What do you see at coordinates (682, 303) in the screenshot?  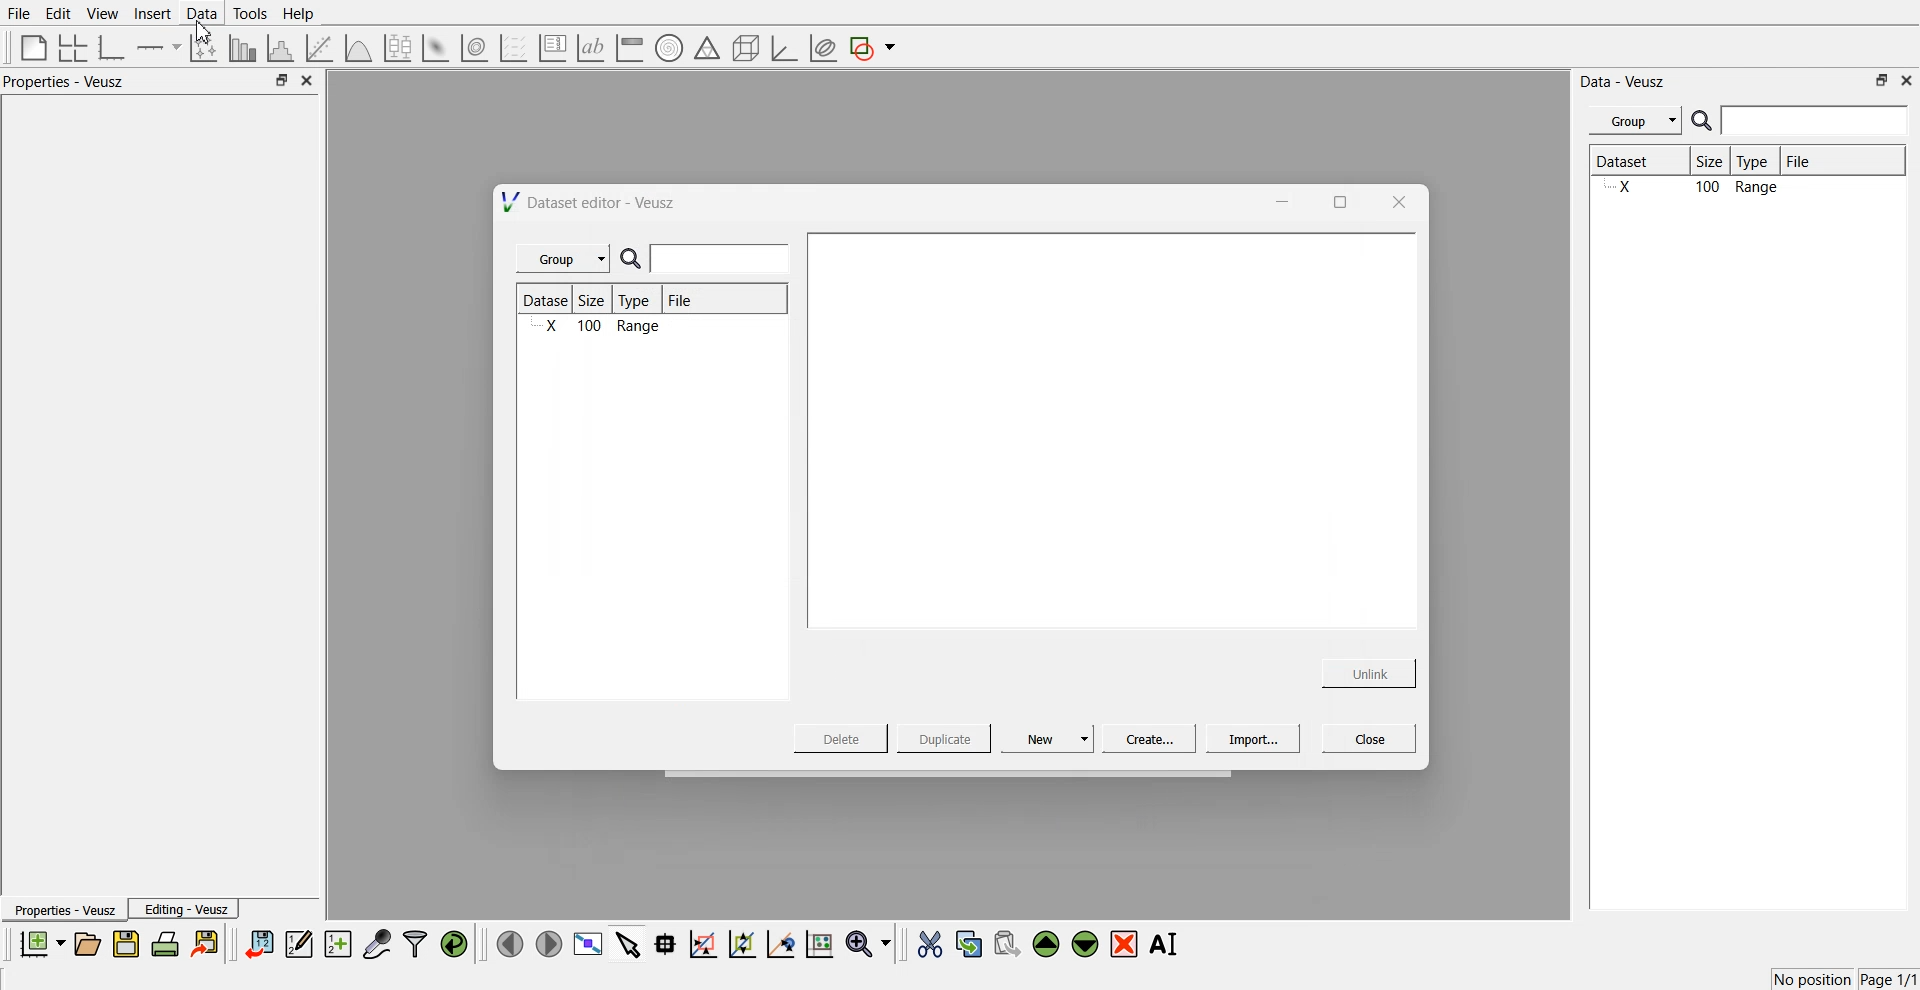 I see `File` at bounding box center [682, 303].